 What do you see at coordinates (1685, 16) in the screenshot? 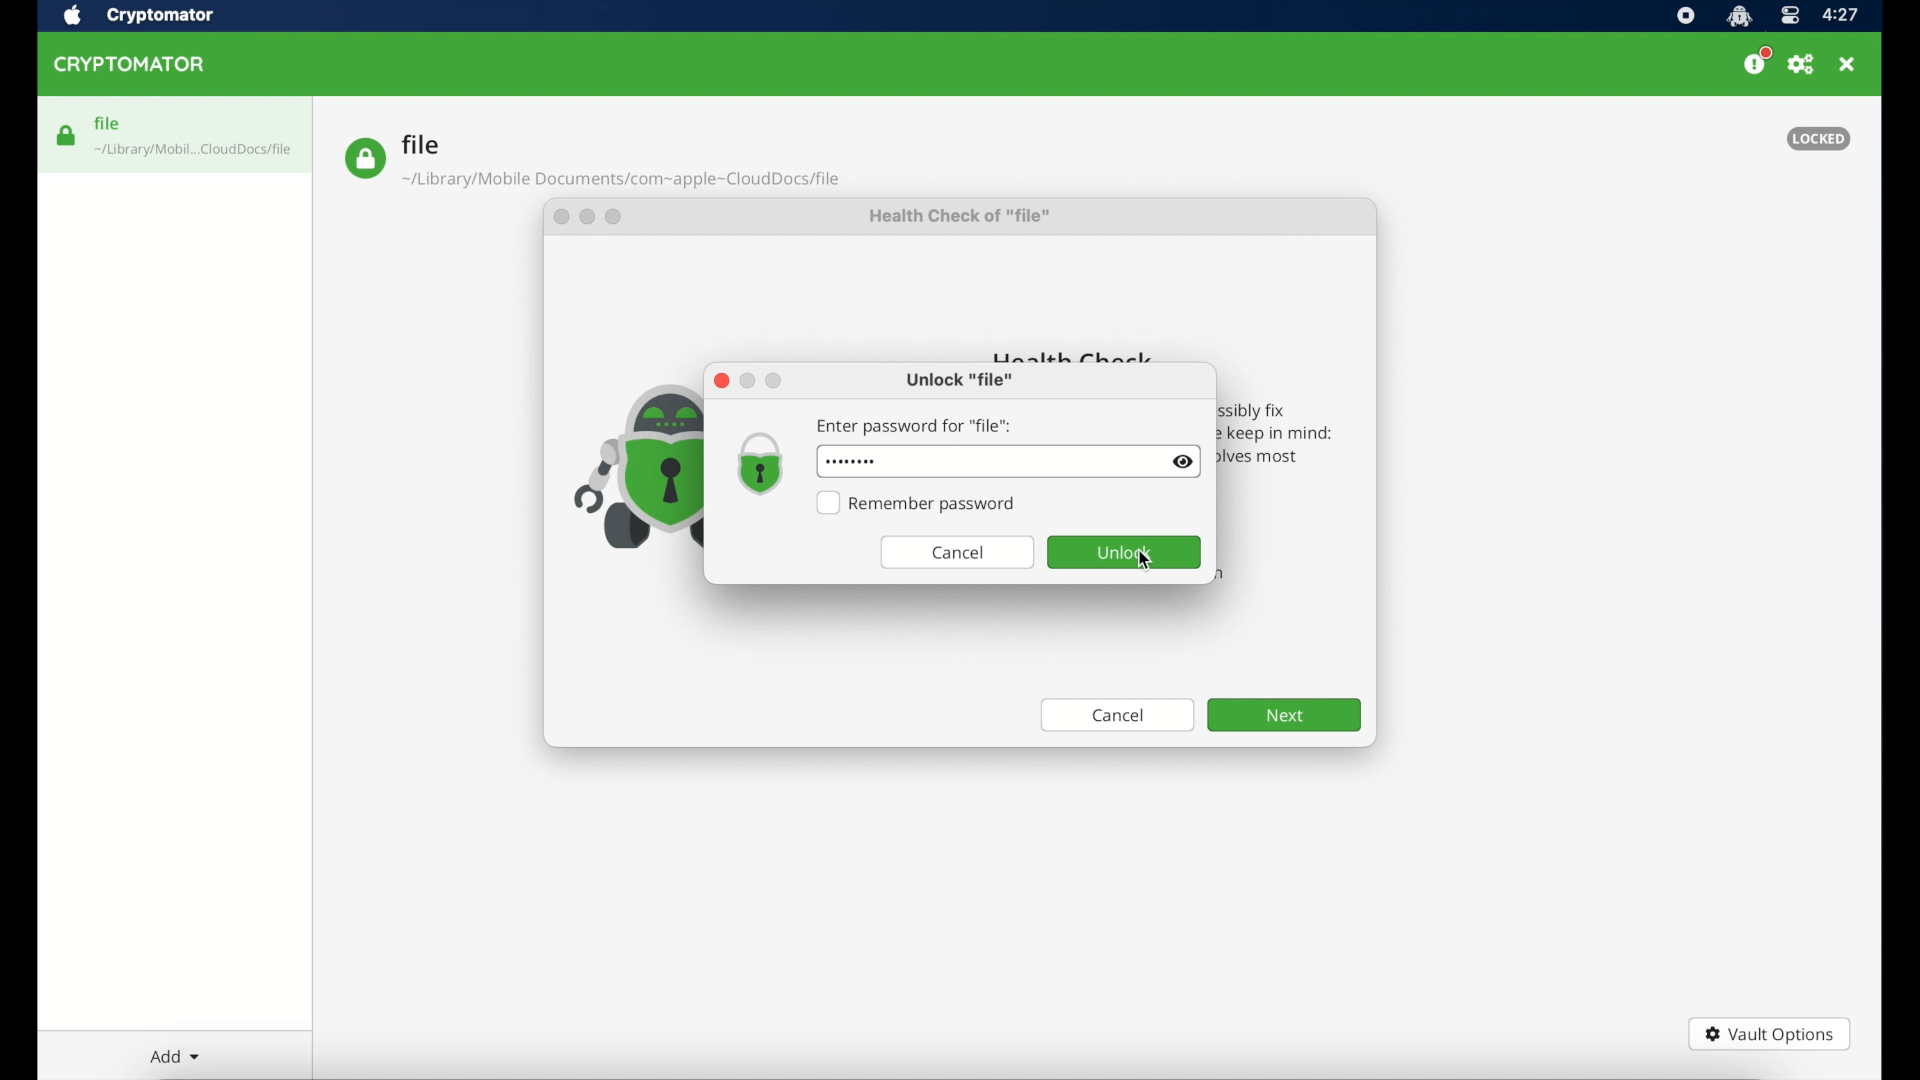
I see `screen recorder icon` at bounding box center [1685, 16].